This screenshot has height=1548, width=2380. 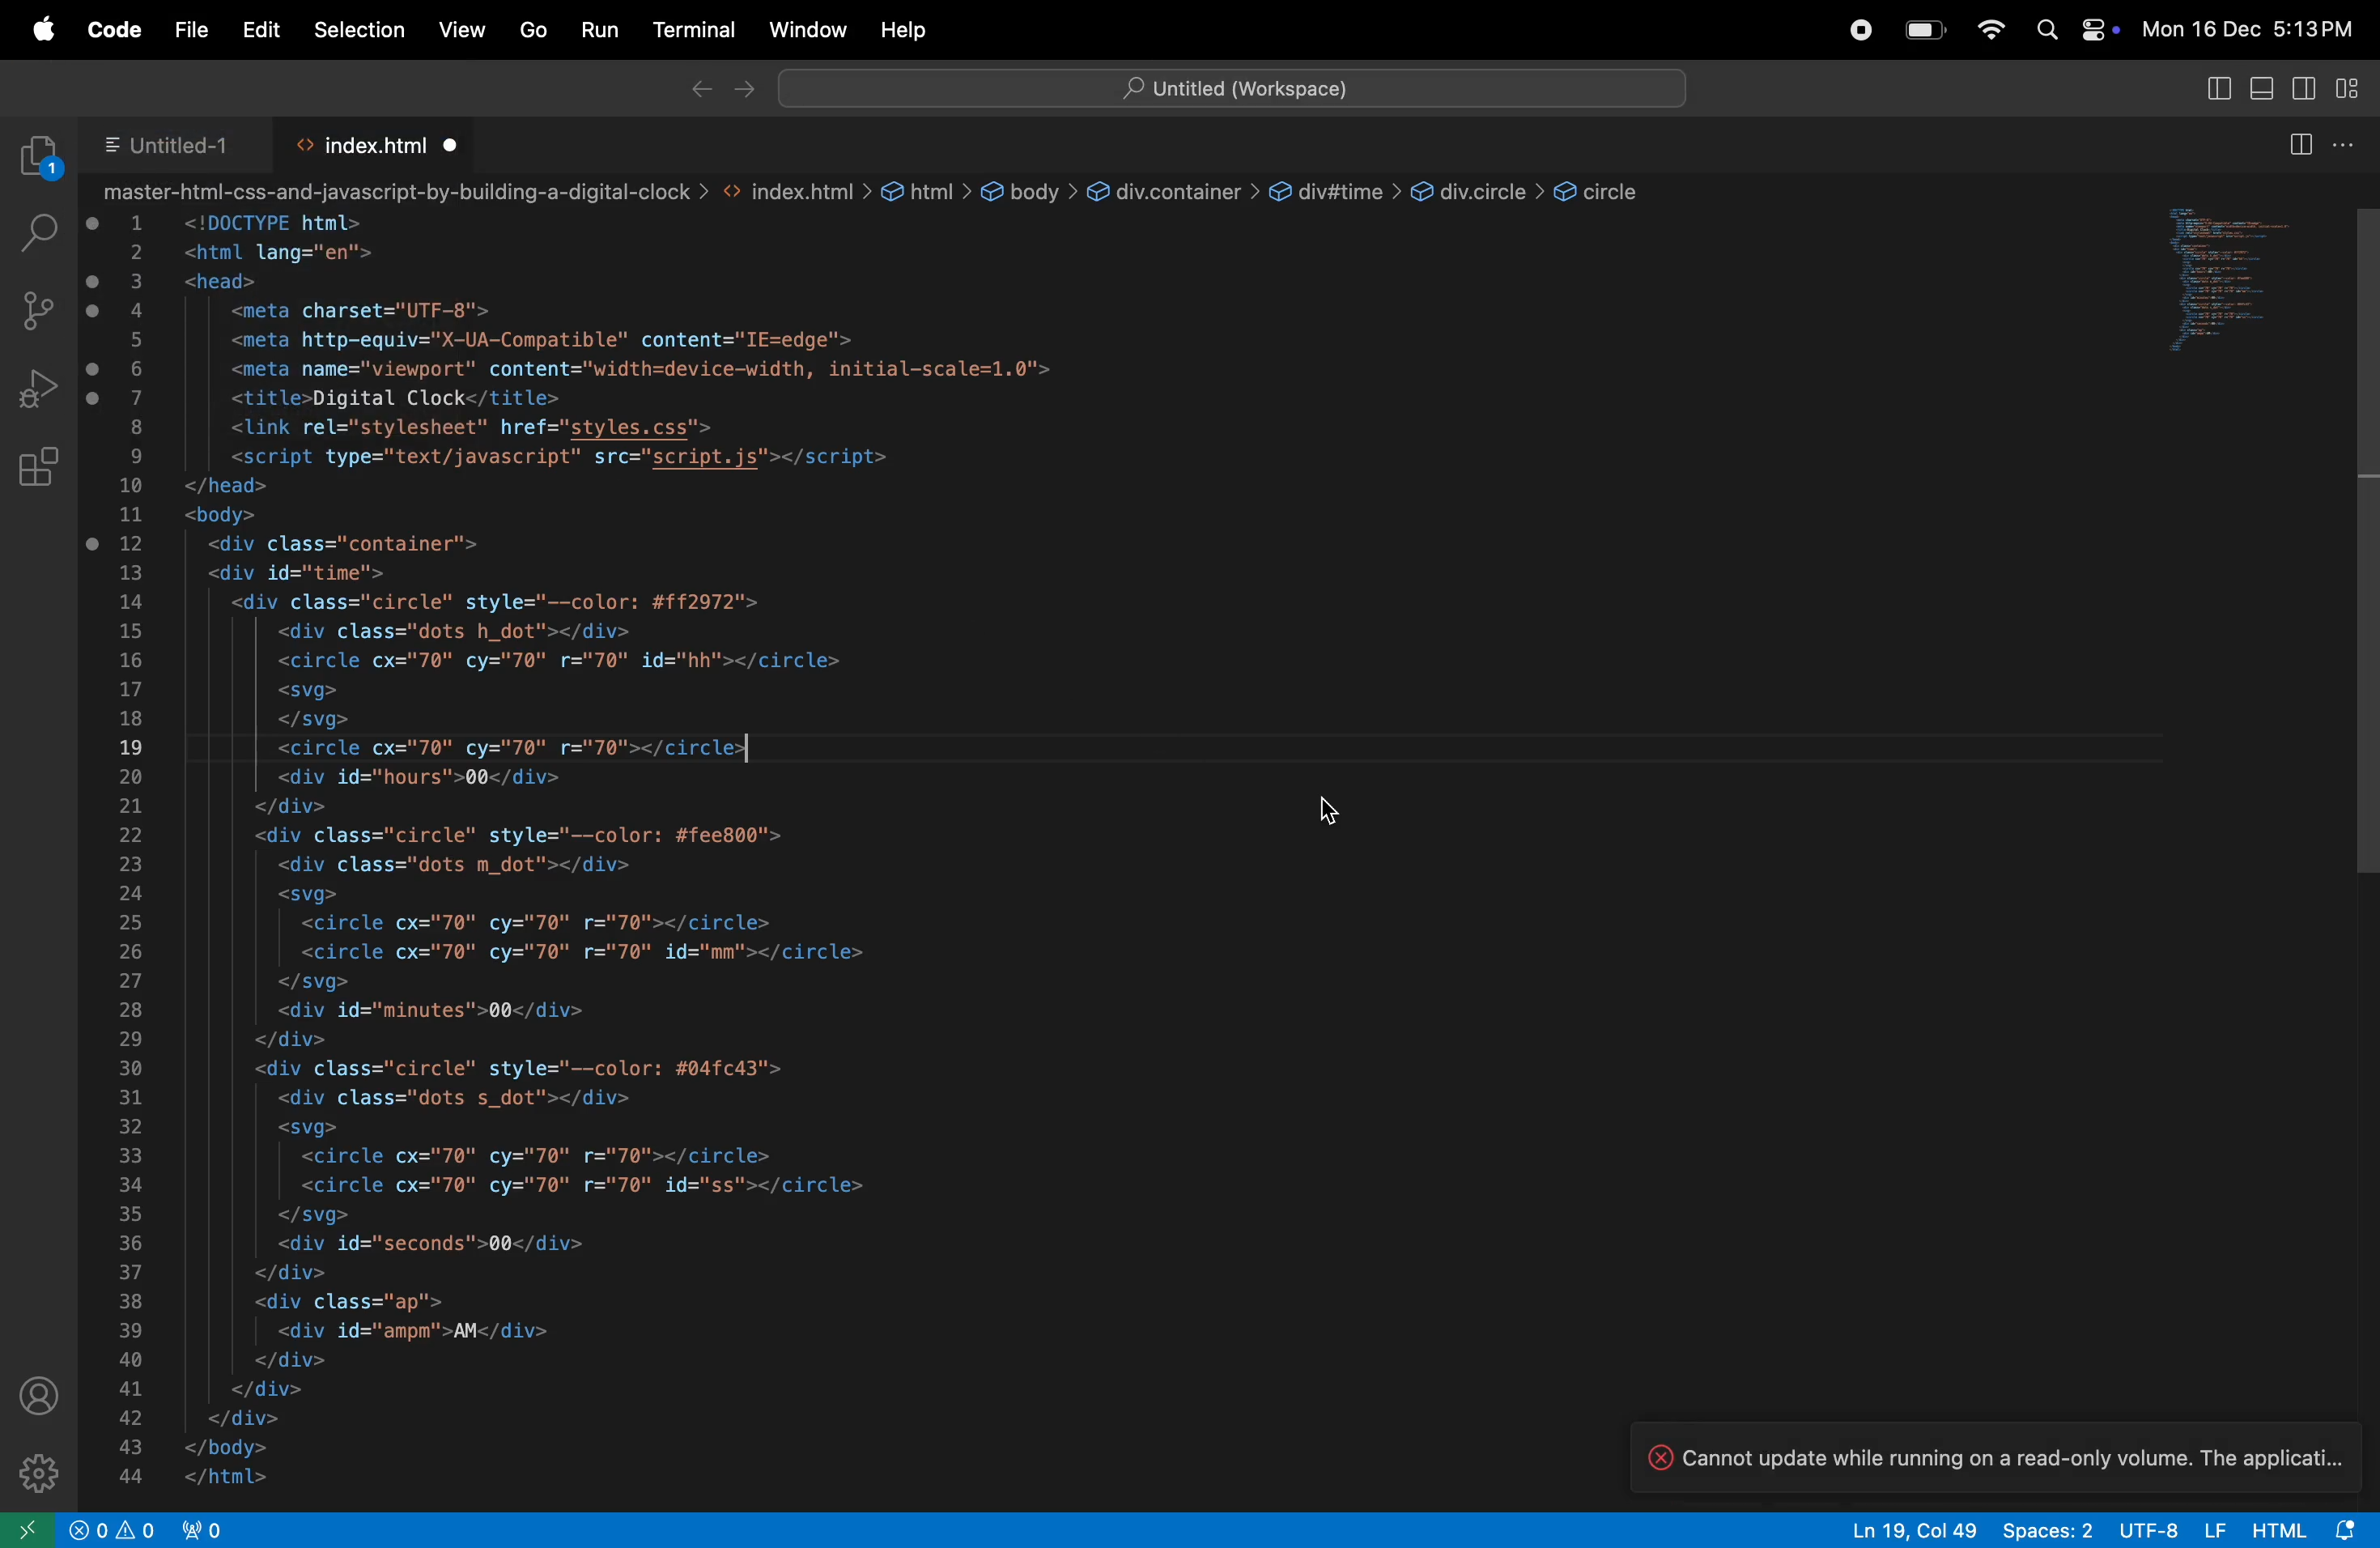 What do you see at coordinates (230, 1446) in the screenshot?
I see `</body>` at bounding box center [230, 1446].